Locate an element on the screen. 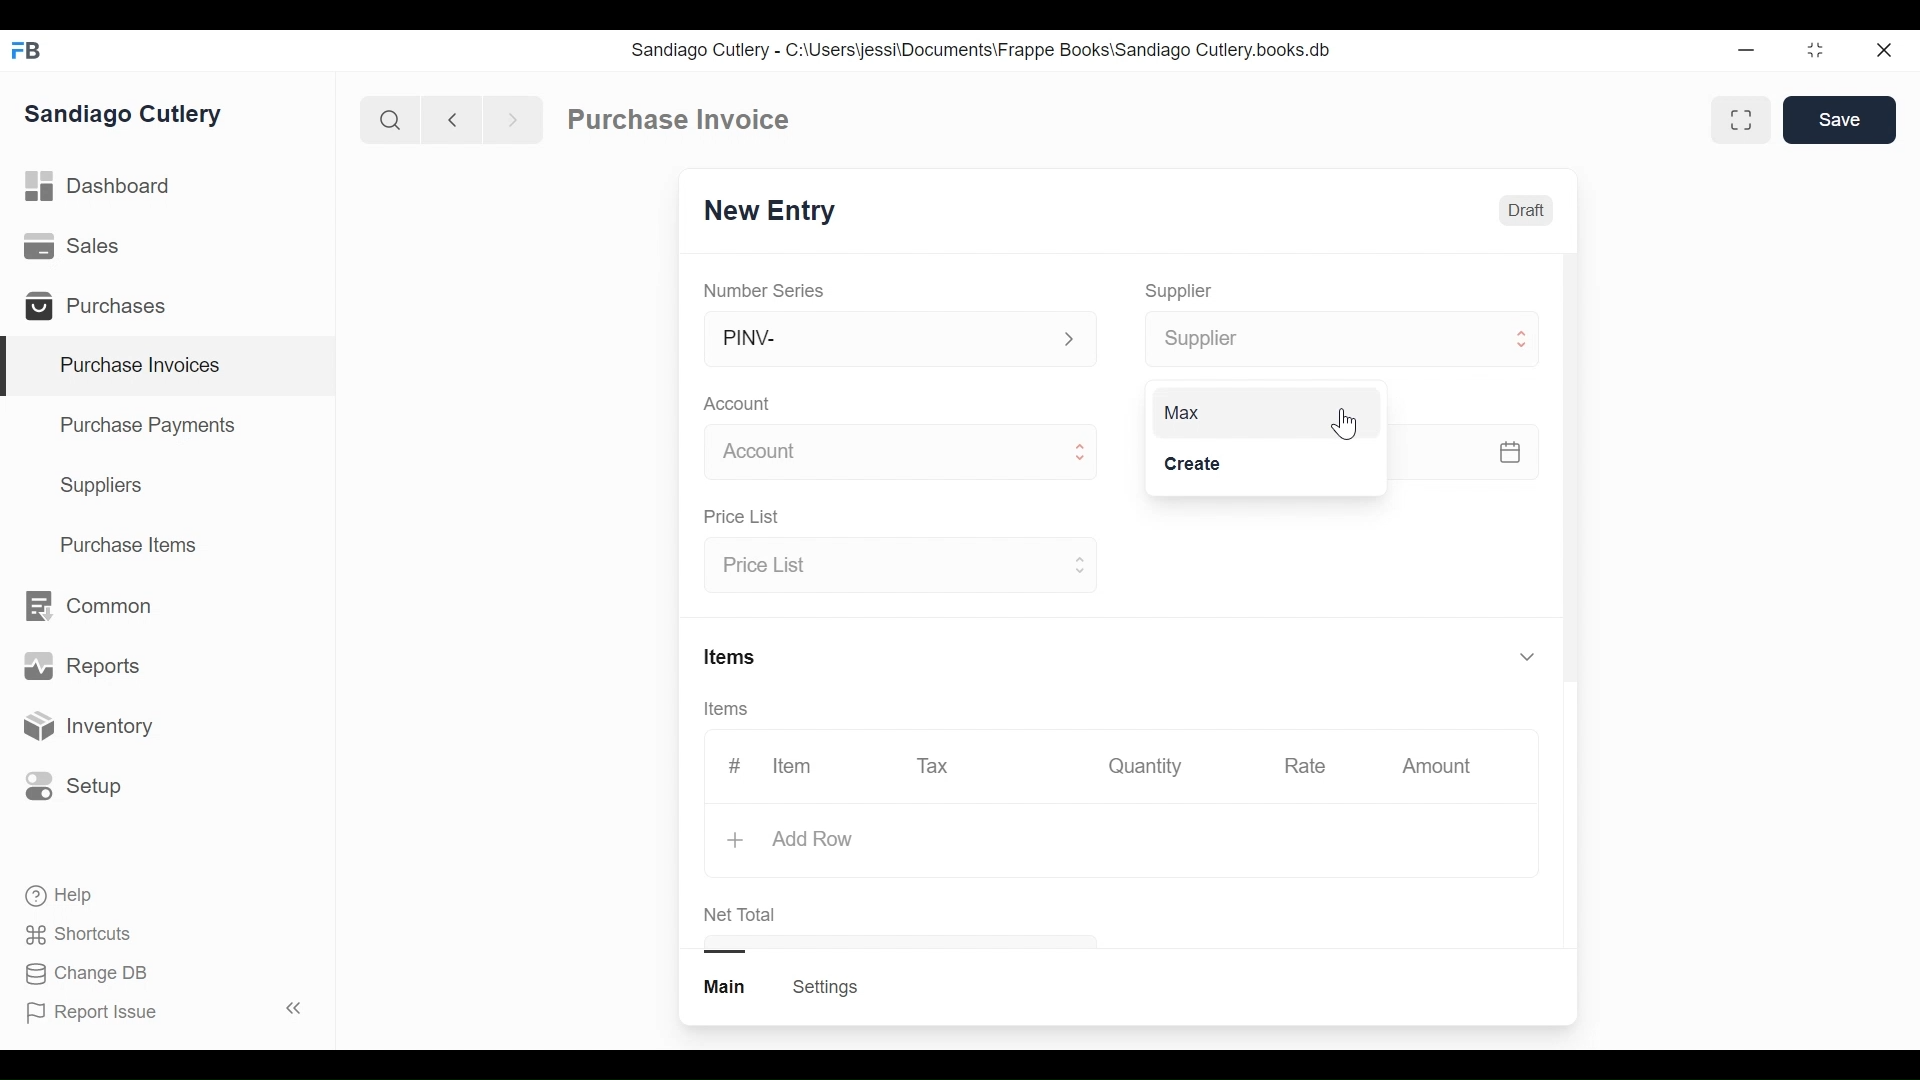 Image resolution: width=1920 pixels, height=1080 pixels. Navigate forward is located at coordinates (512, 118).